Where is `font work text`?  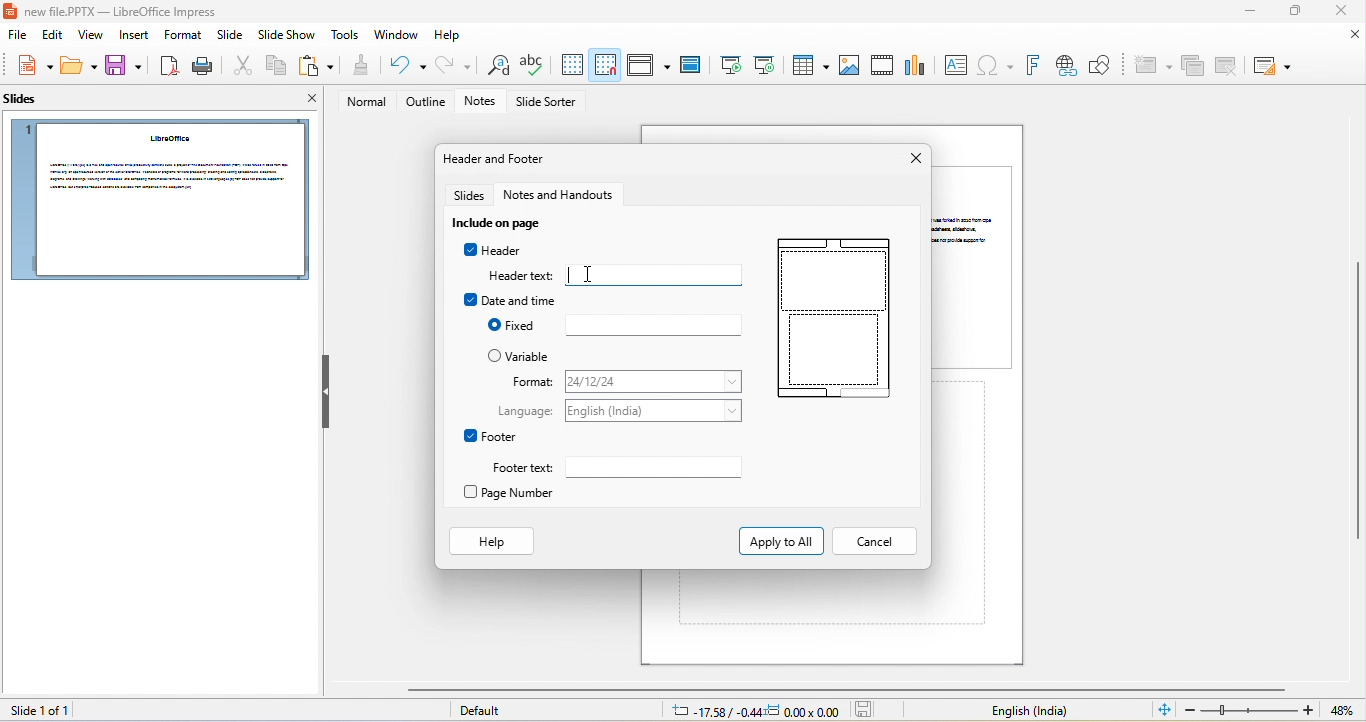
font work text is located at coordinates (1032, 66).